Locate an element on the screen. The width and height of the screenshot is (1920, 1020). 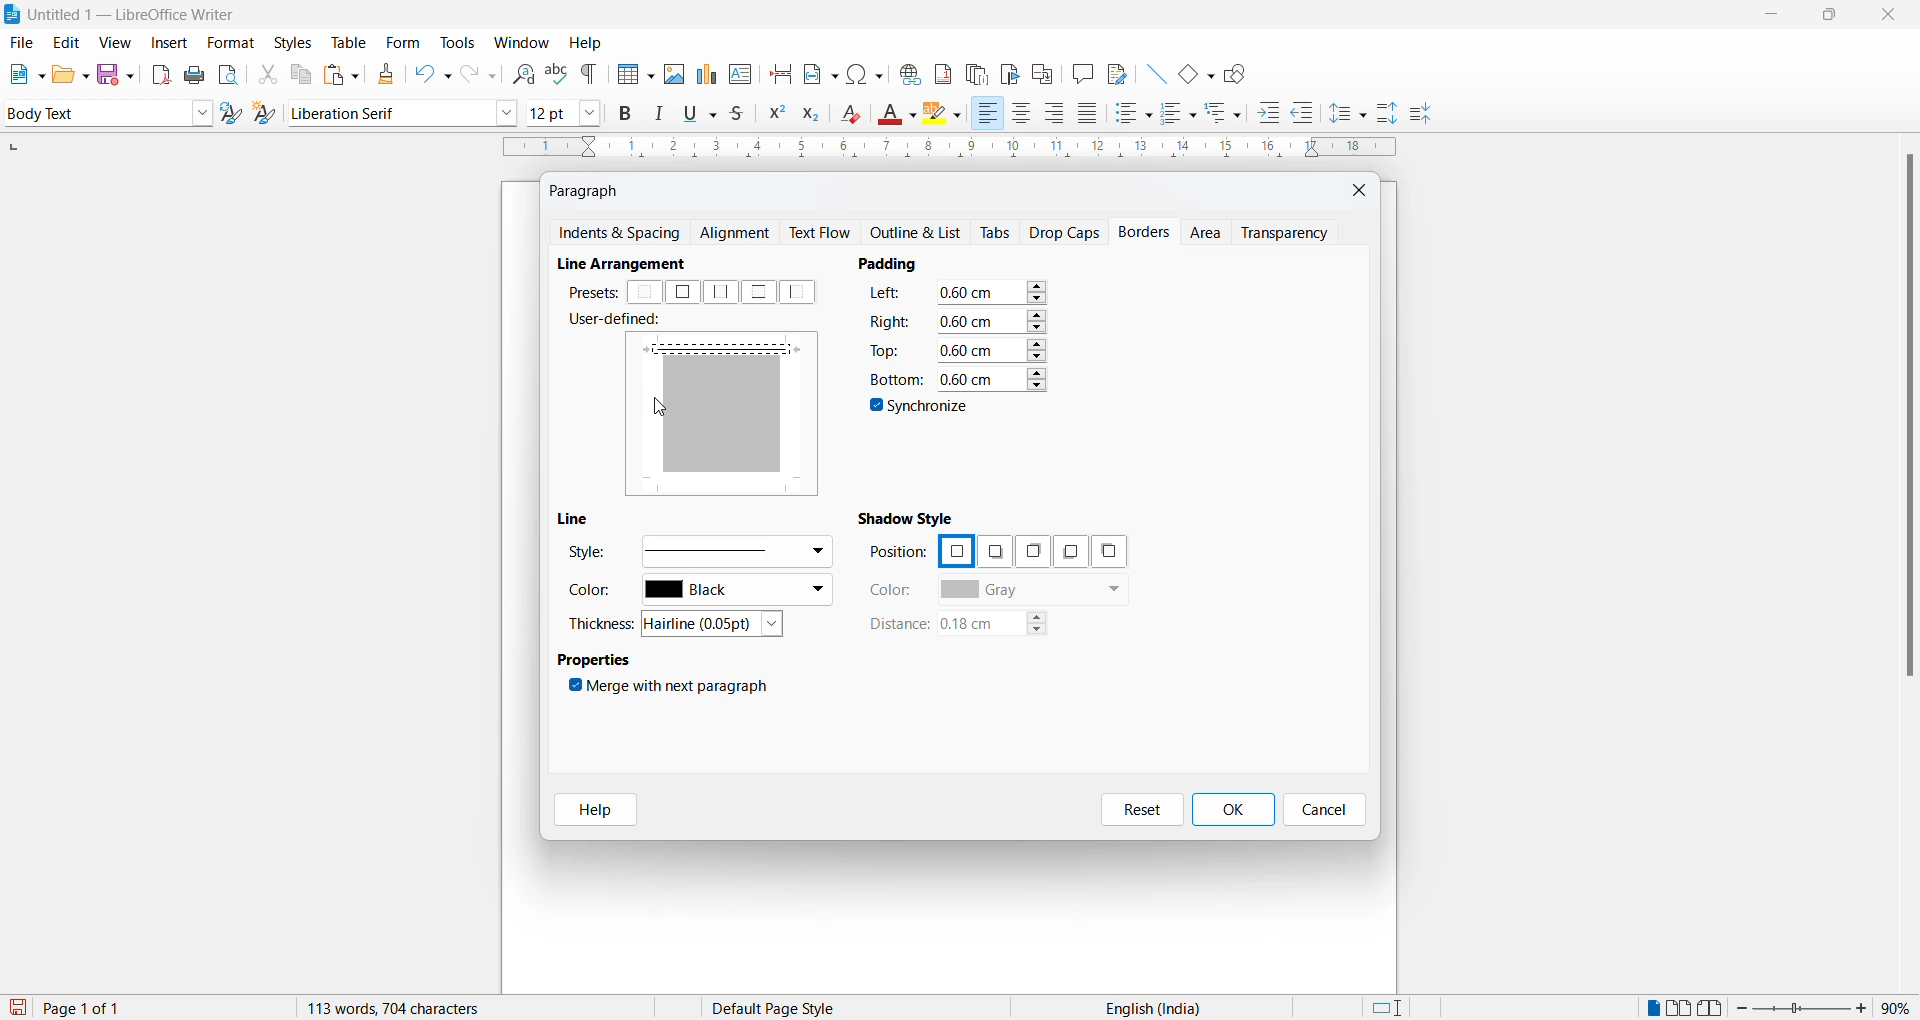
help is located at coordinates (589, 810).